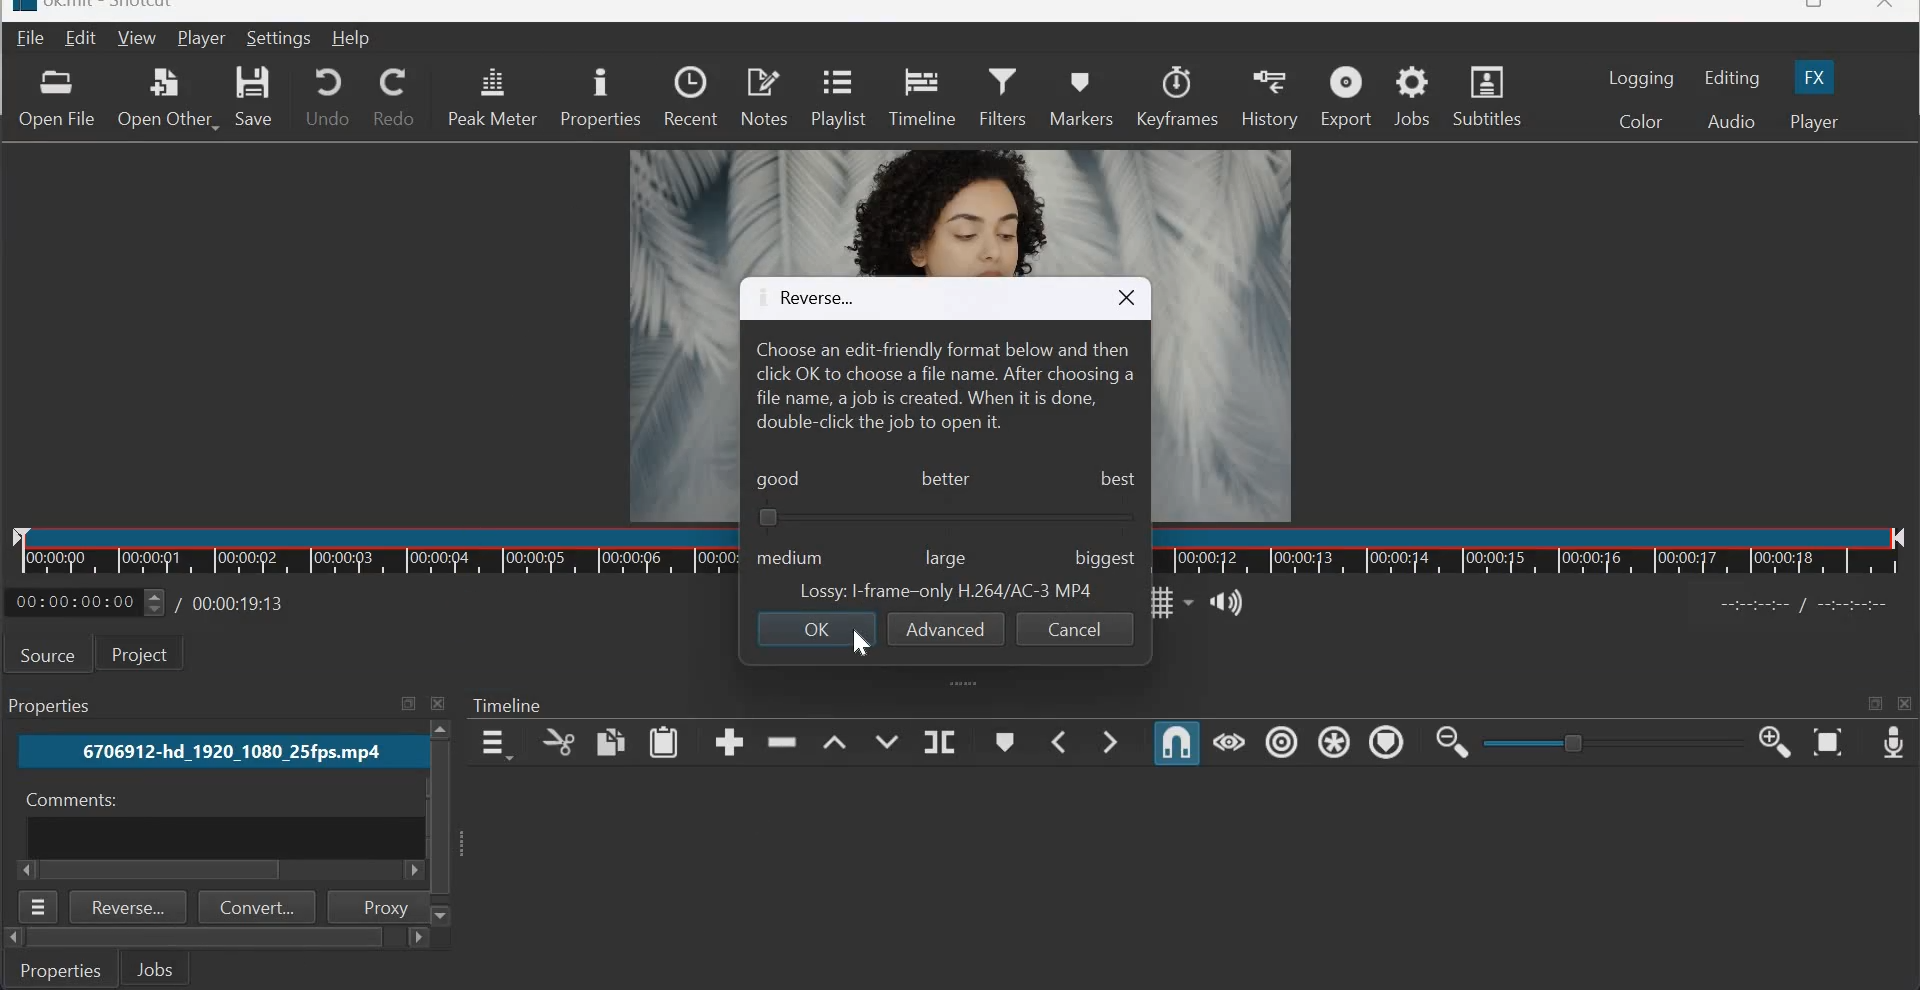 The height and width of the screenshot is (990, 1920). Describe the element at coordinates (1731, 122) in the screenshot. I see `Audio` at that location.